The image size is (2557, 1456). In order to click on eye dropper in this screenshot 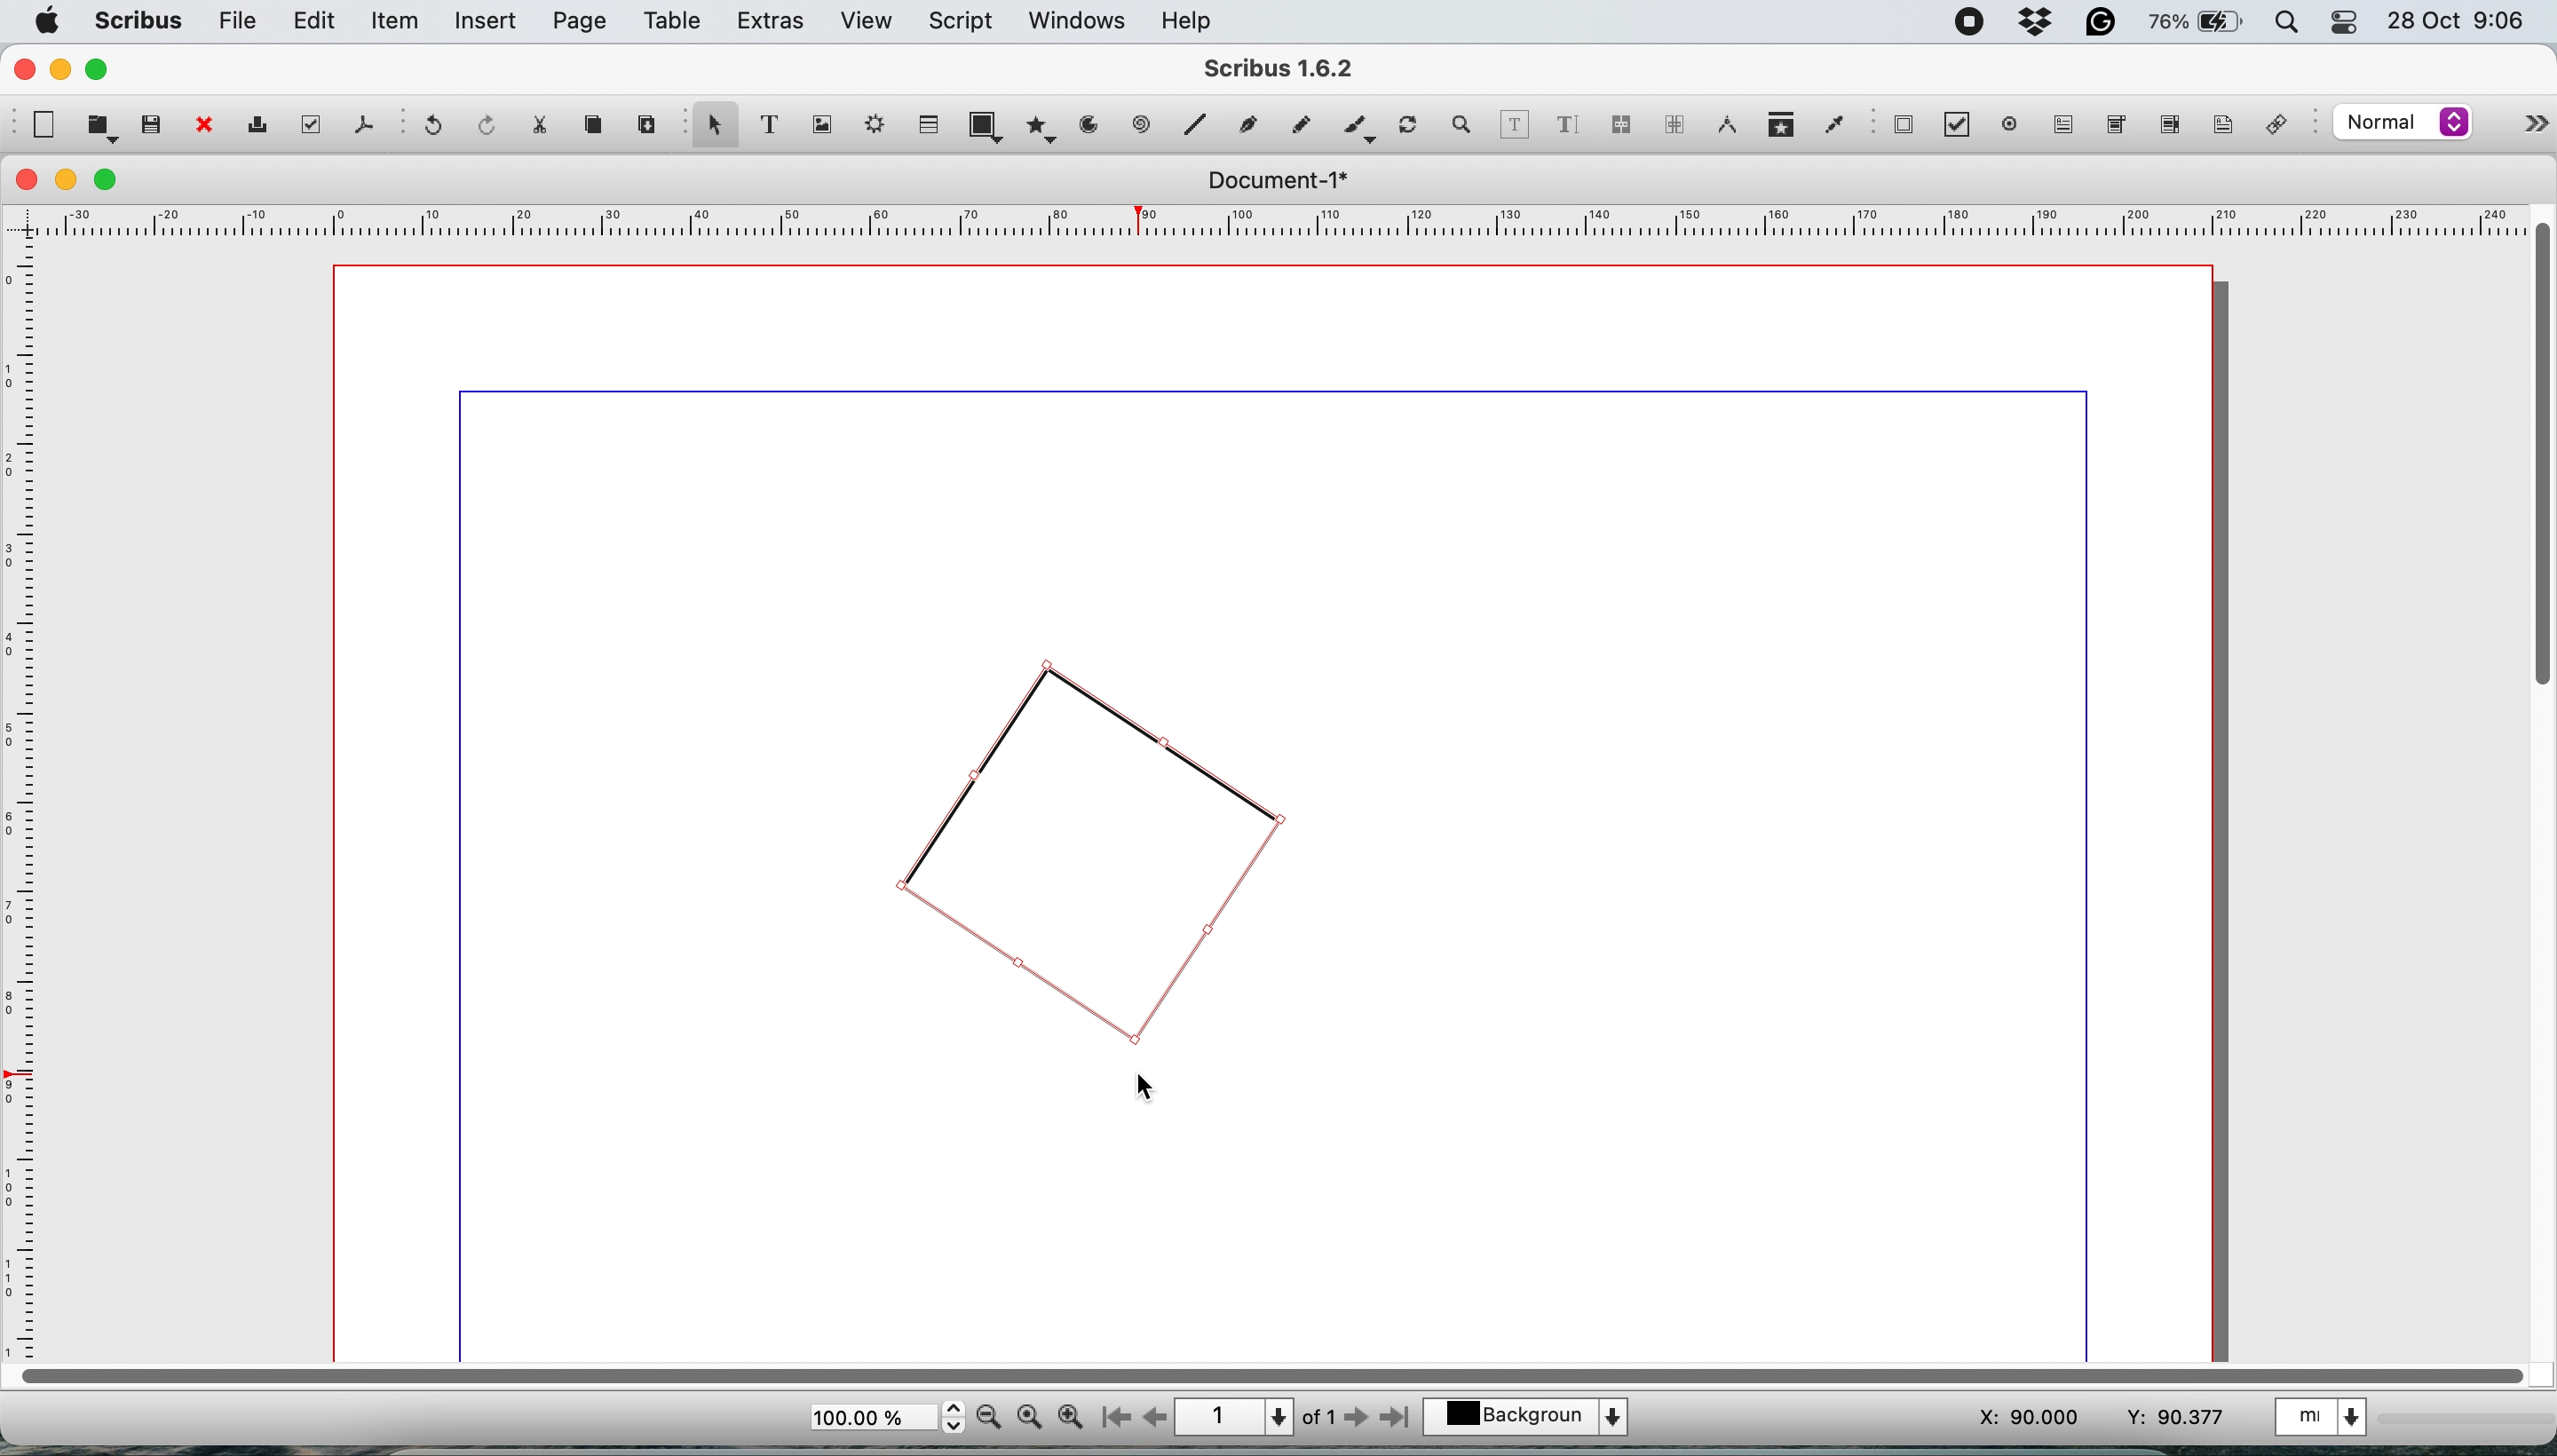, I will do `click(1833, 123)`.